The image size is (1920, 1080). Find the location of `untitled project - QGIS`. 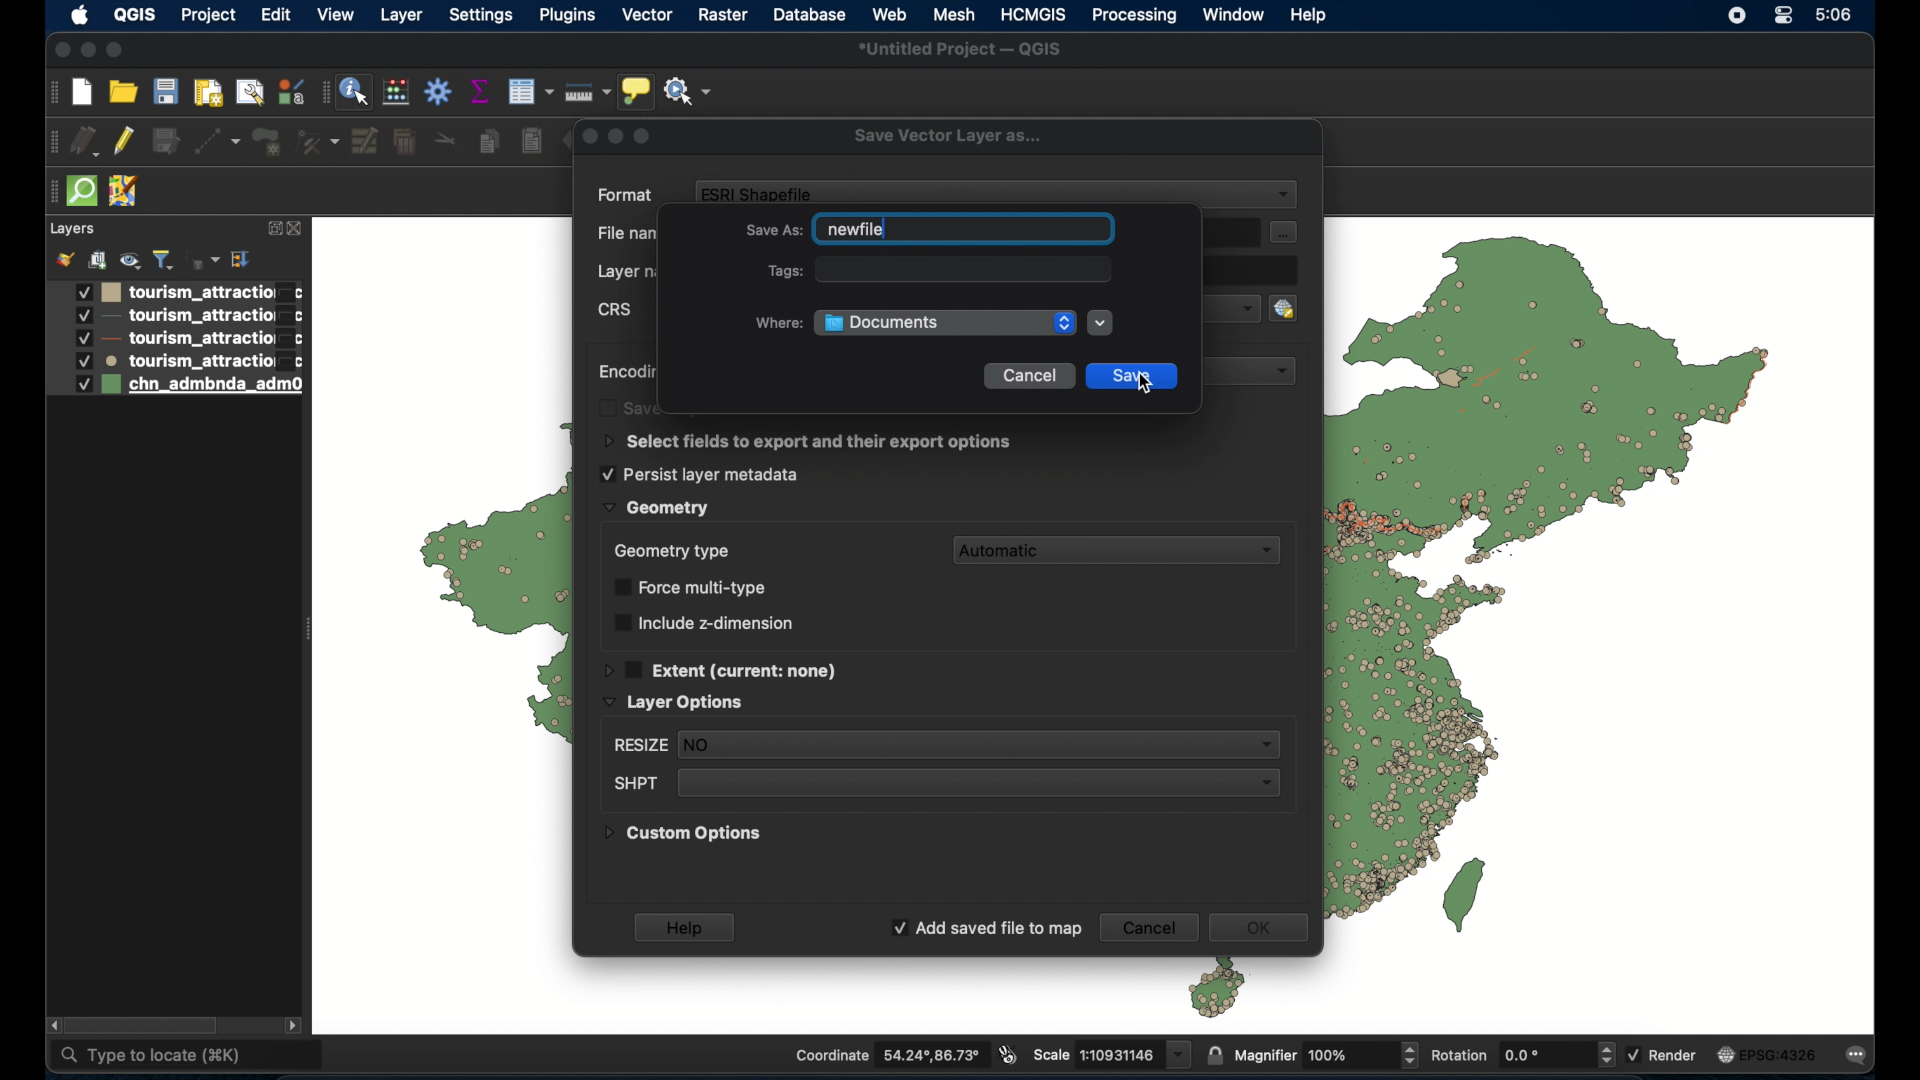

untitled project - QGIS is located at coordinates (961, 49).